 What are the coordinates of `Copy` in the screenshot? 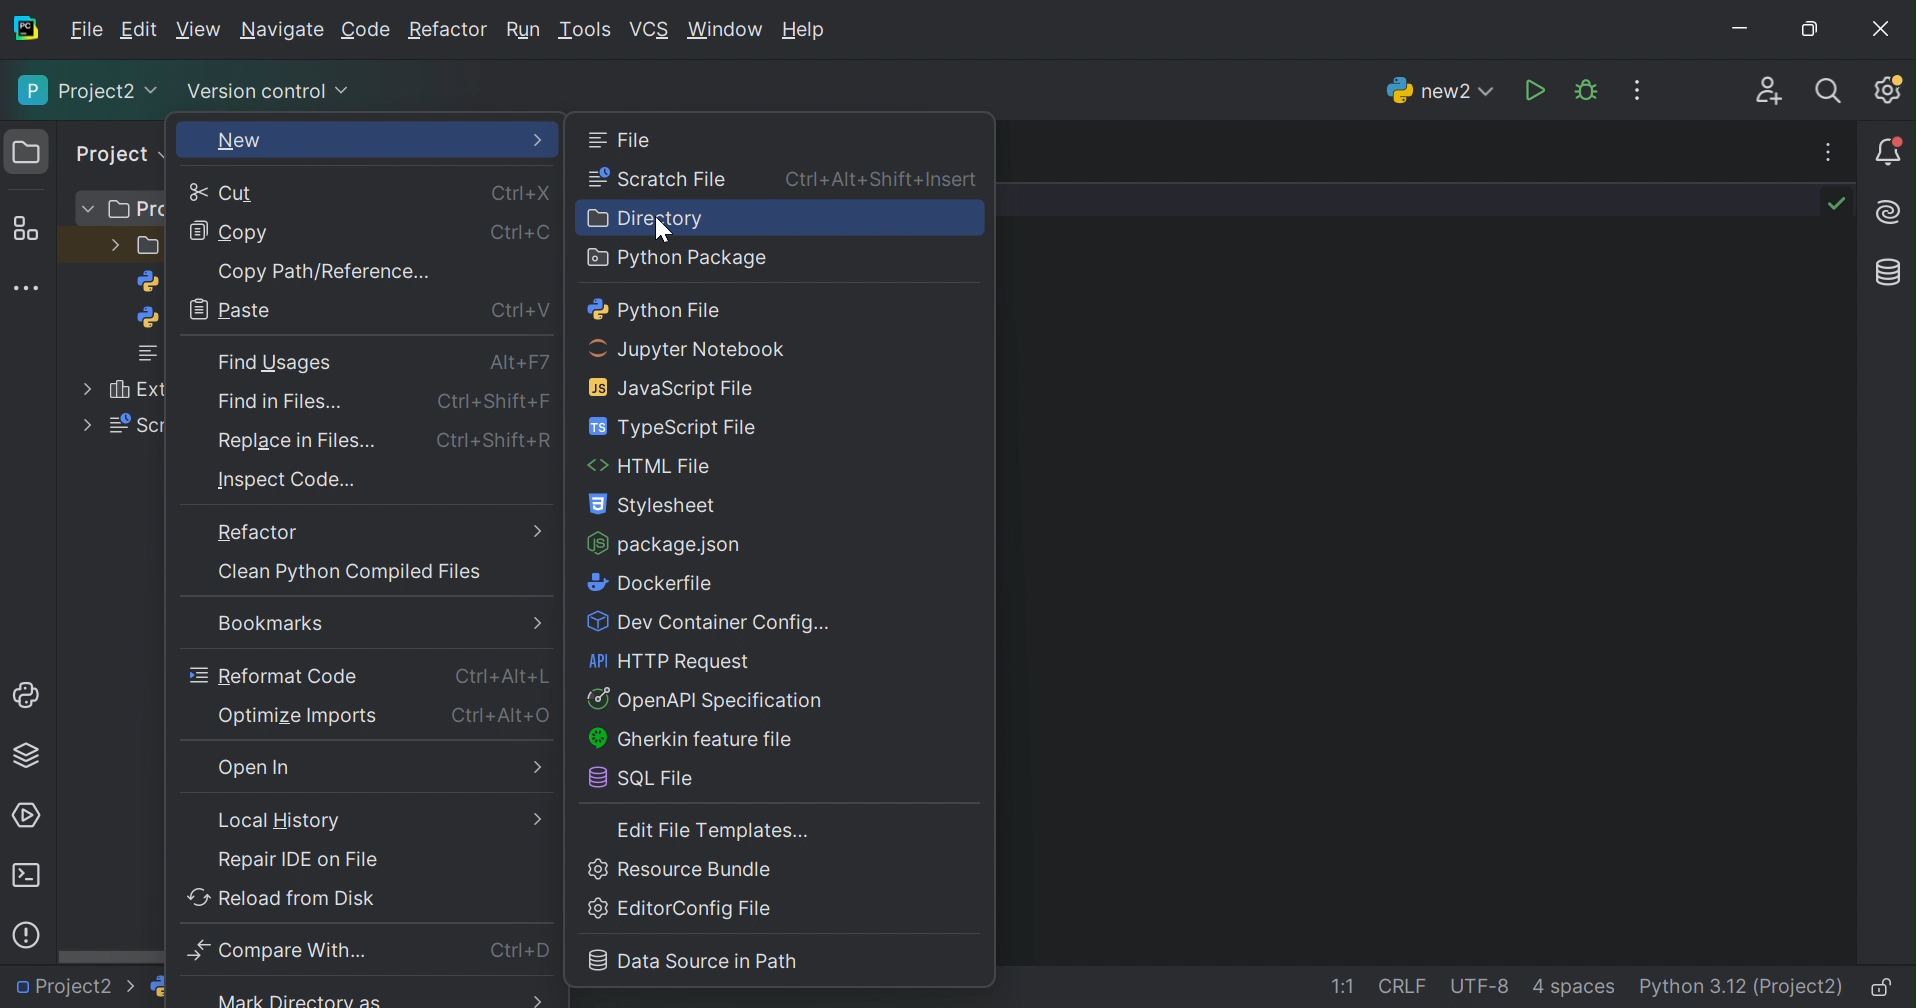 It's located at (231, 234).